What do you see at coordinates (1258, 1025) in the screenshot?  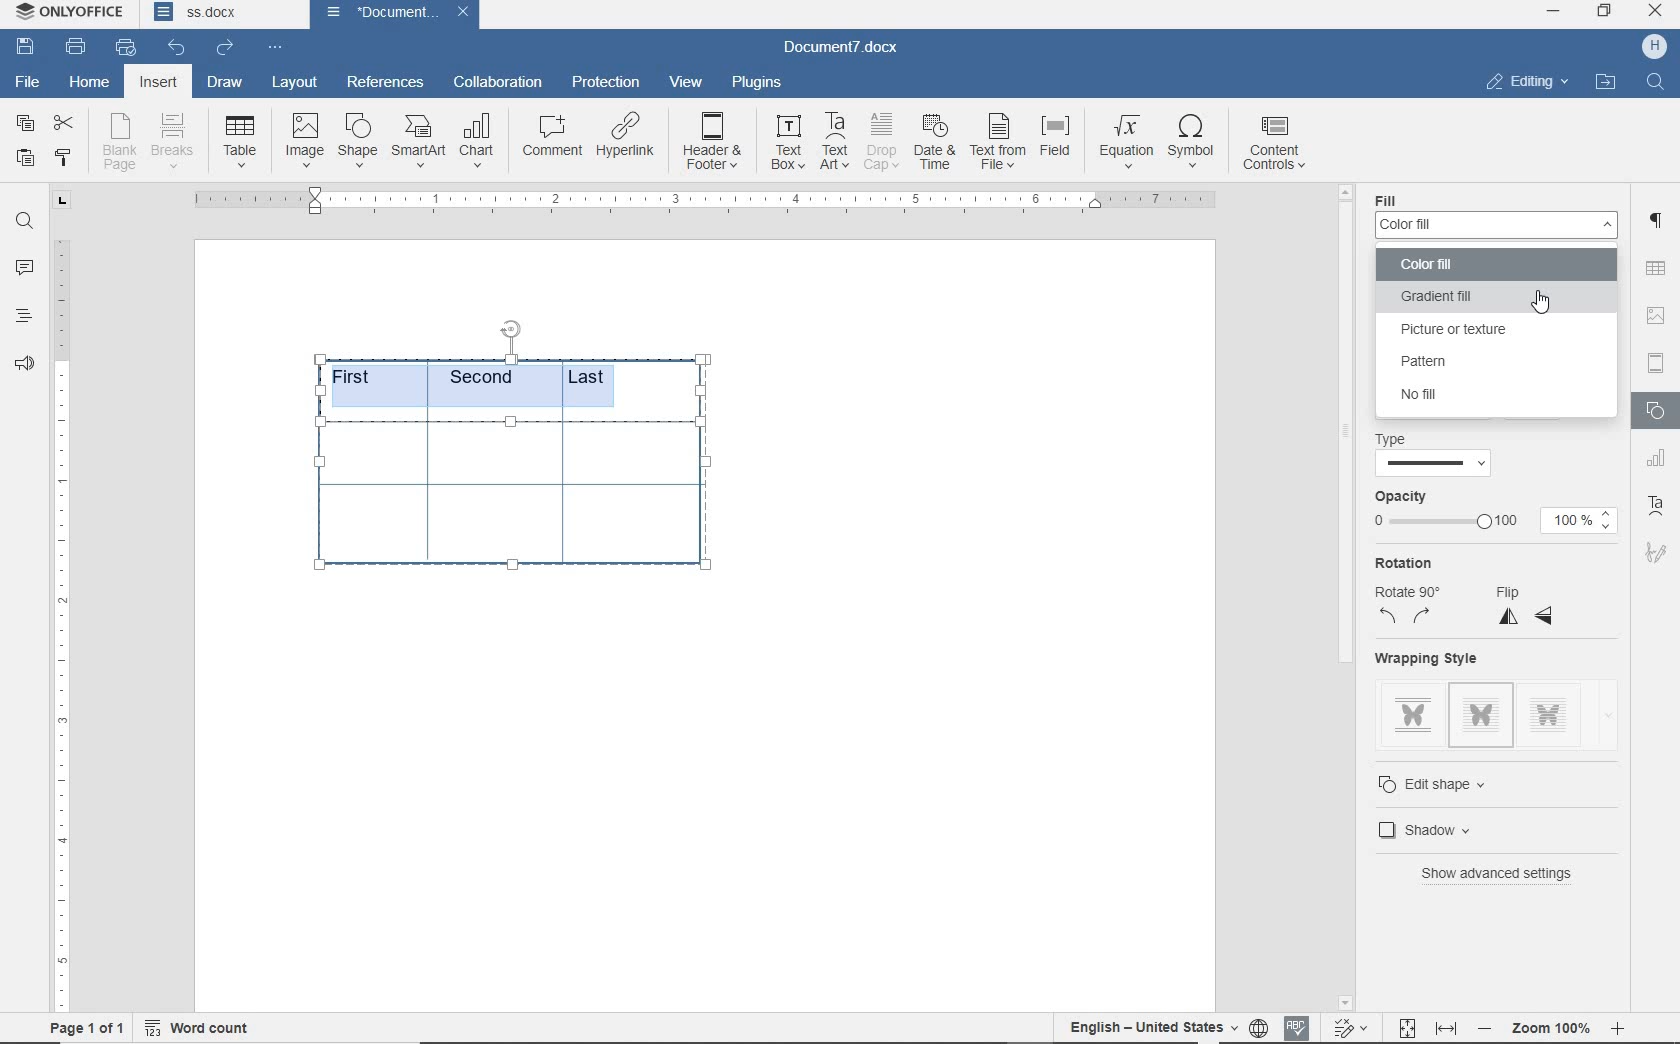 I see `set document language` at bounding box center [1258, 1025].